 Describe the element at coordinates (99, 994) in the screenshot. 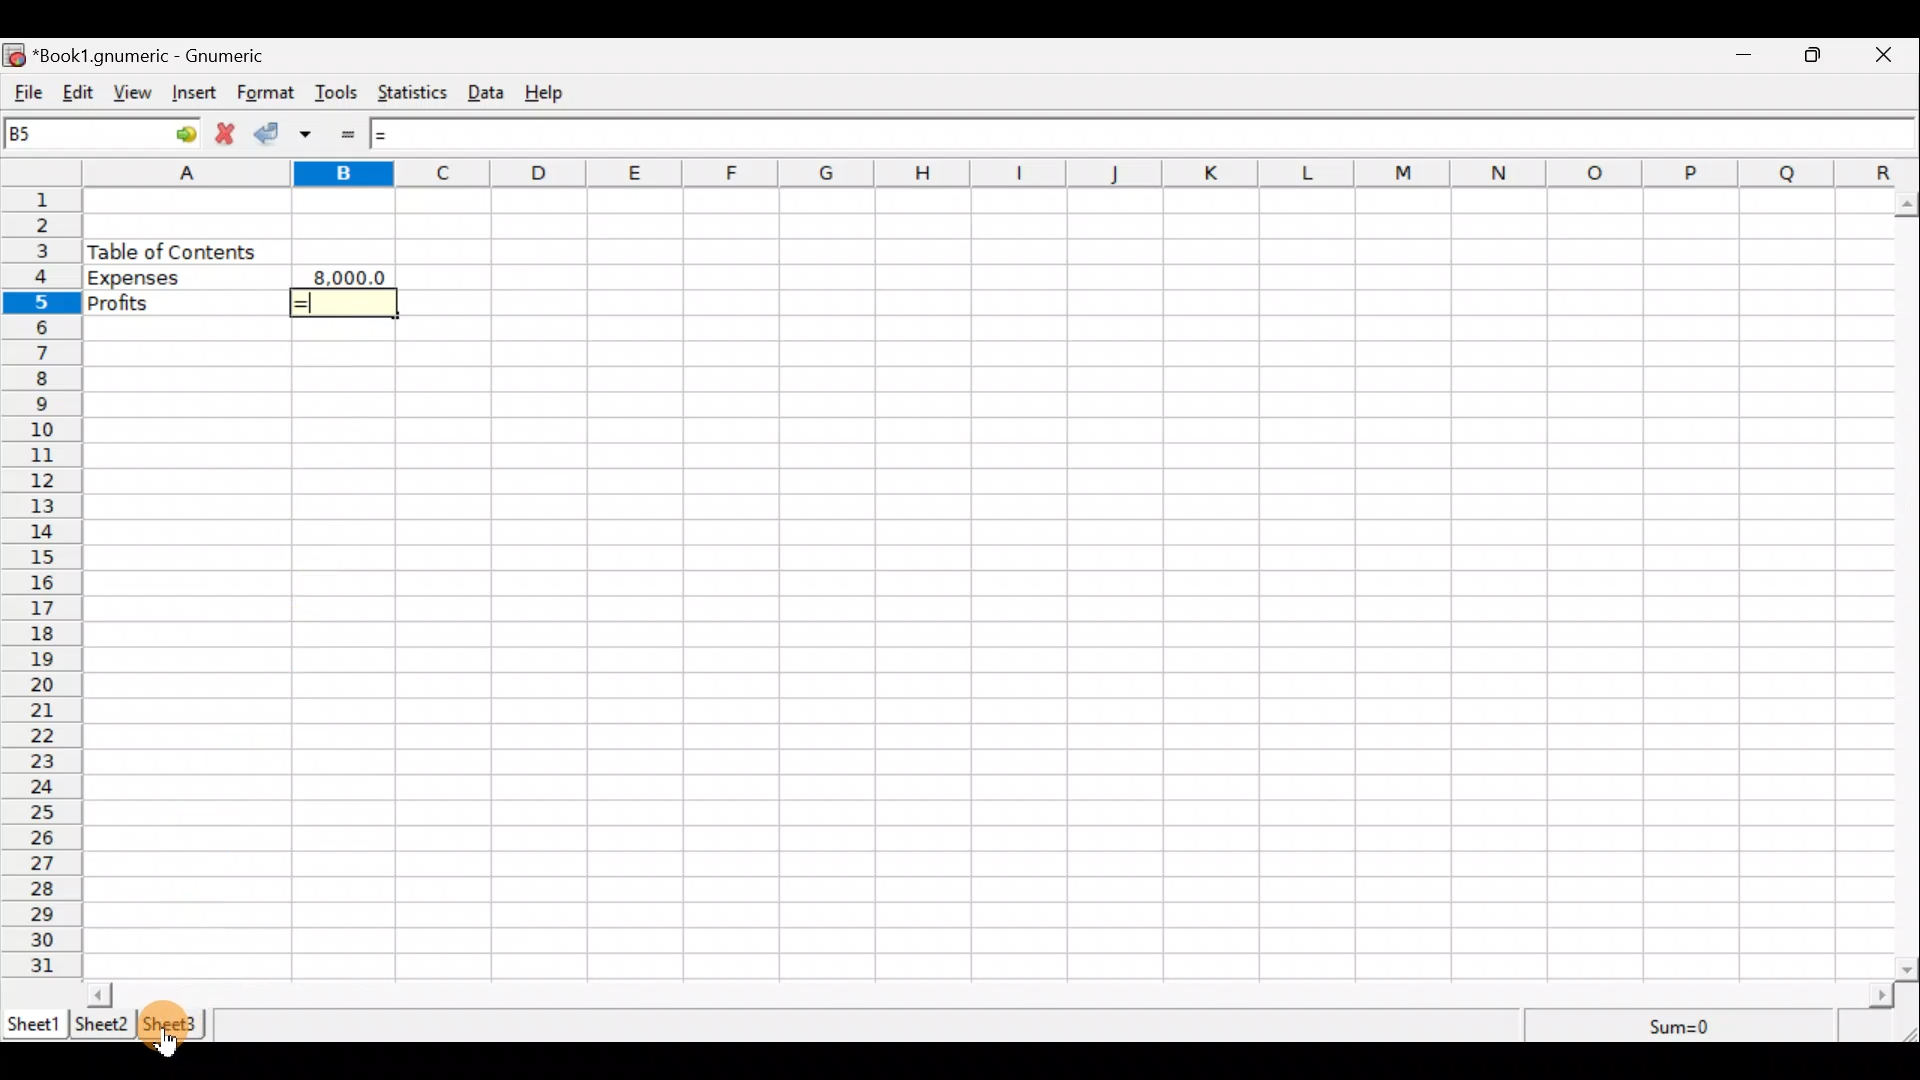

I see `scroll left` at that location.